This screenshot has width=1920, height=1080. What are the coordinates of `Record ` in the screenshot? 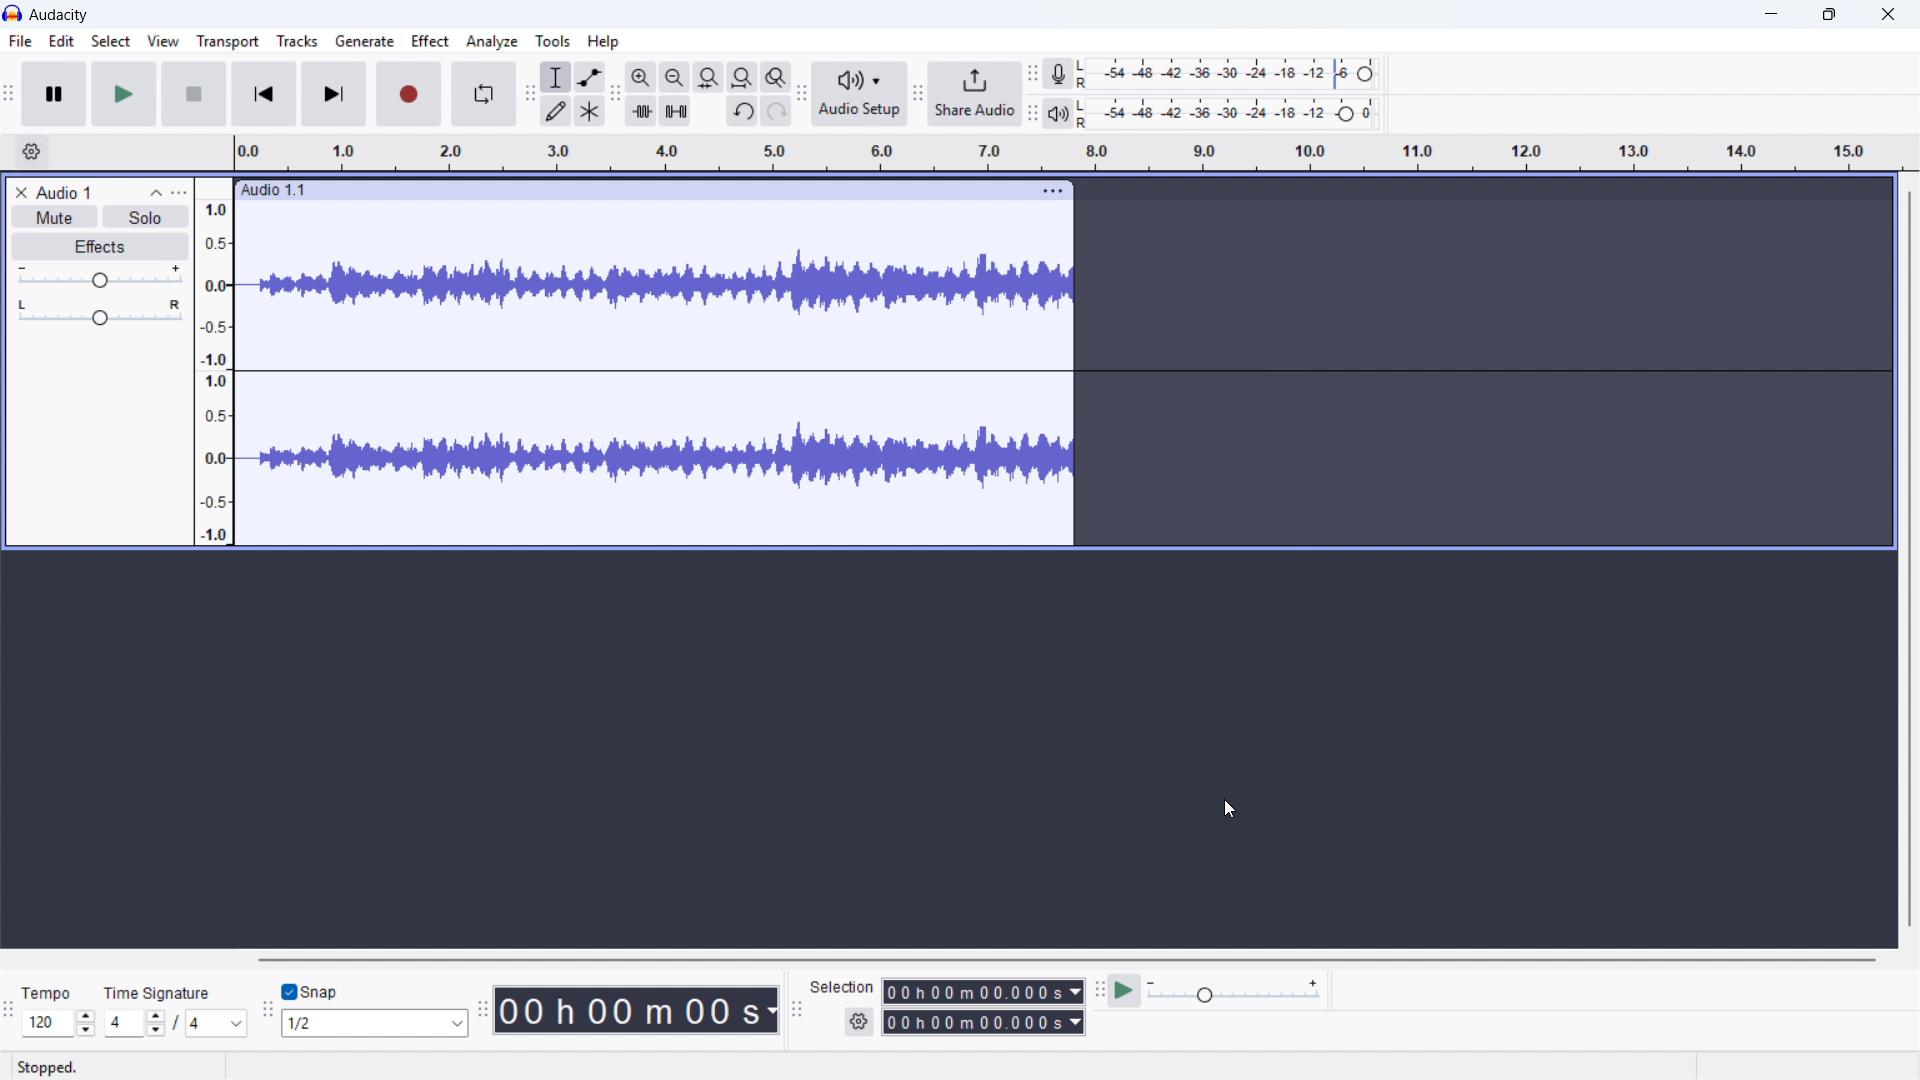 It's located at (409, 94).